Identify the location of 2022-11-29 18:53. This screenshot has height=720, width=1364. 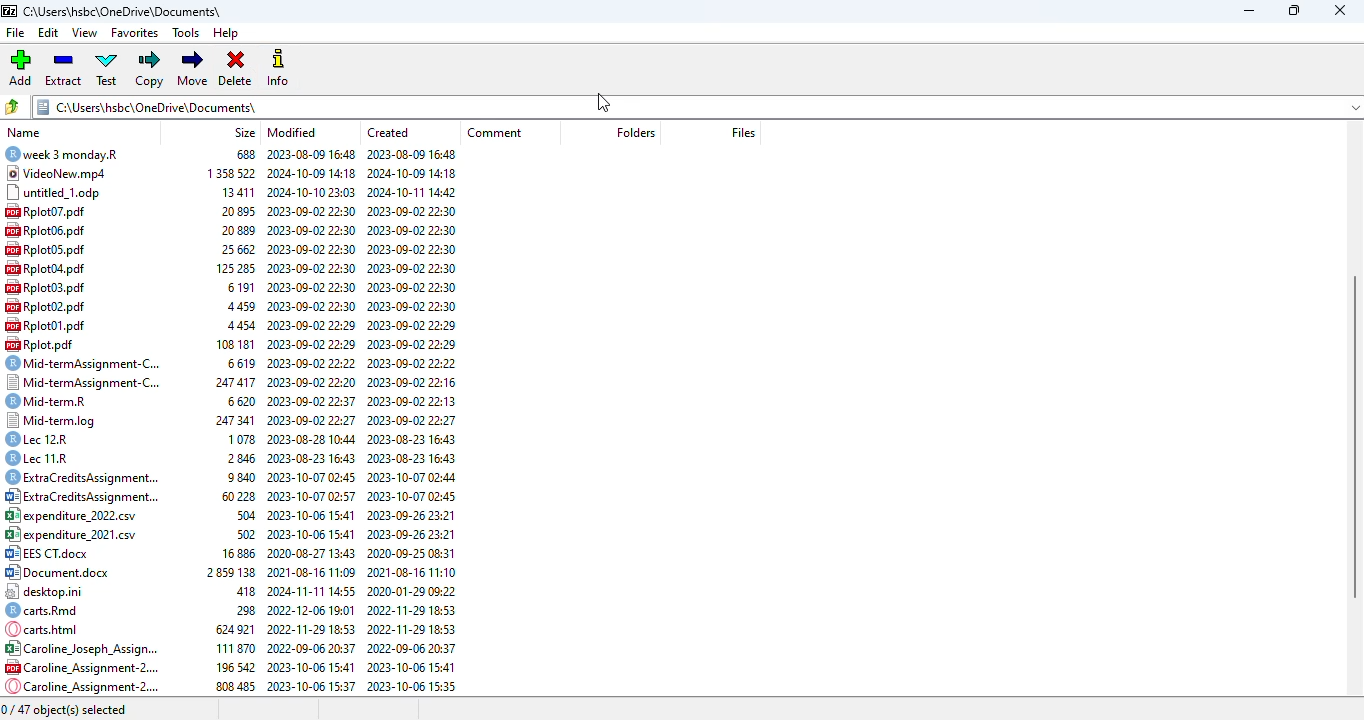
(314, 629).